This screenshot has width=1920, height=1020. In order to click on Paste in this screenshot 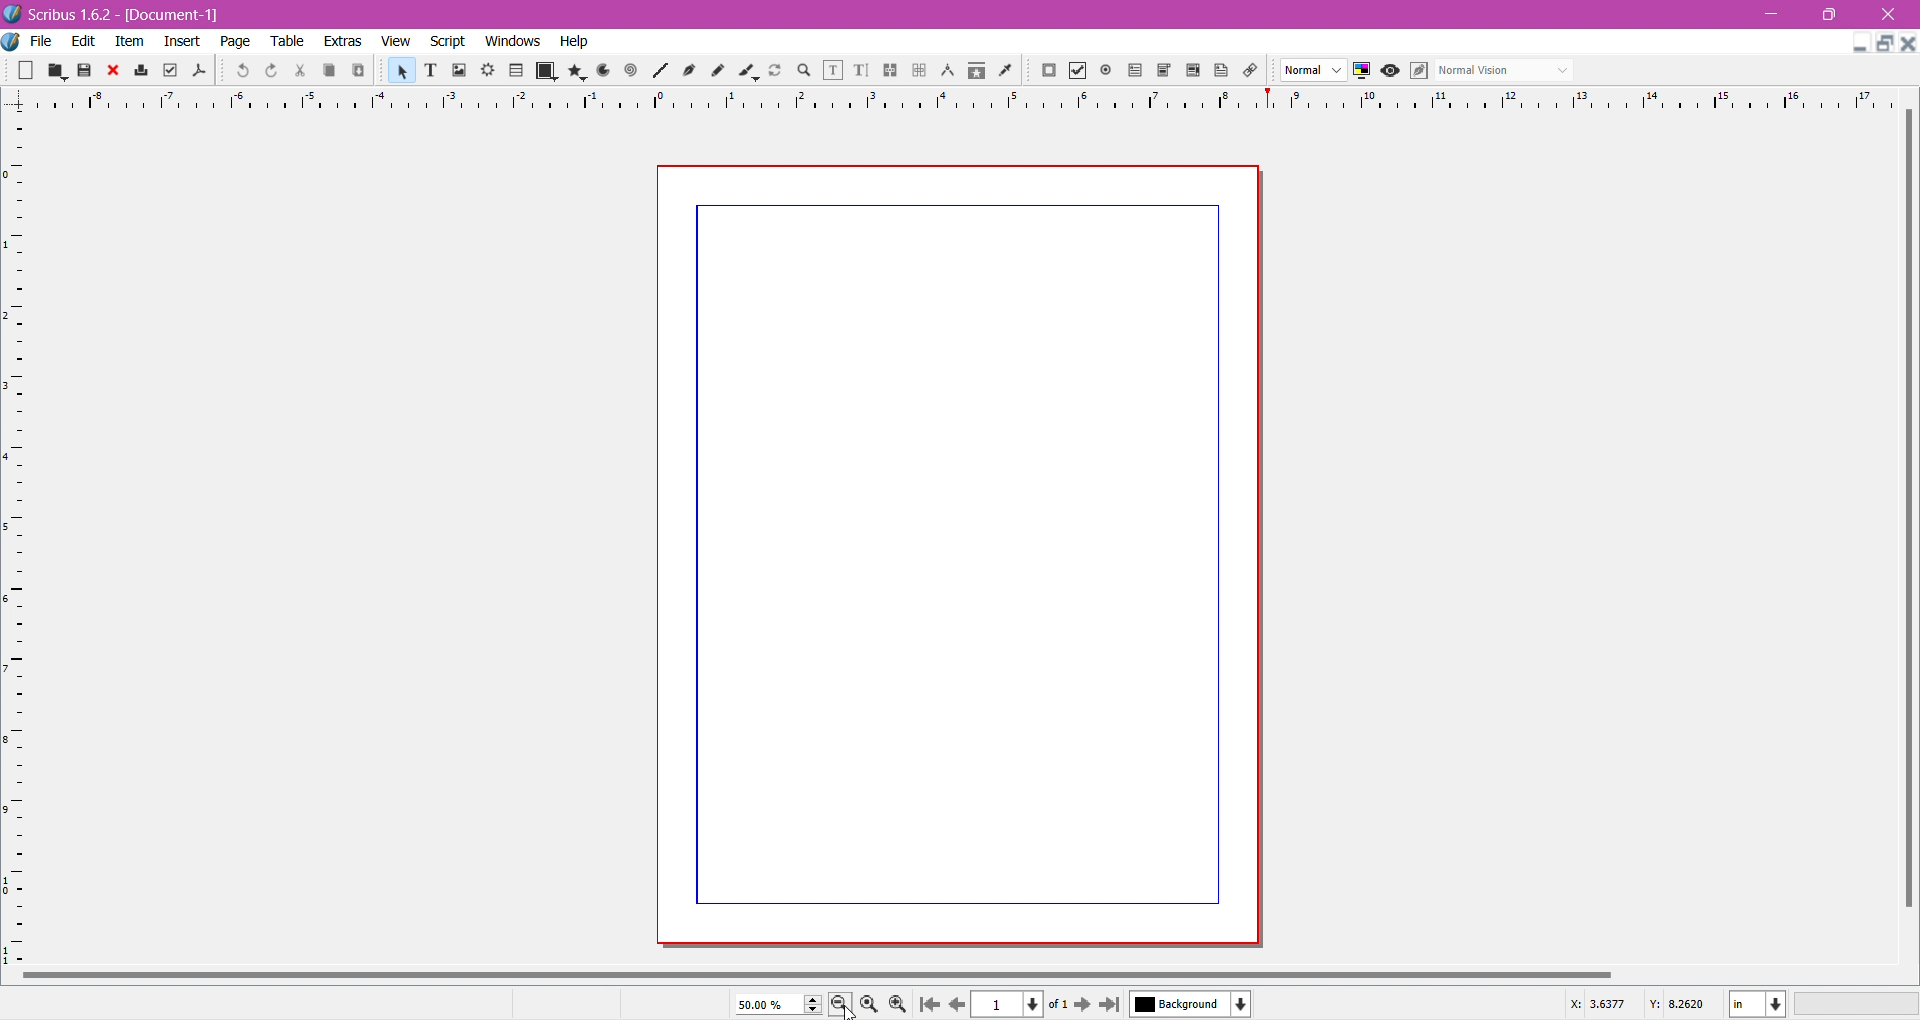, I will do `click(359, 73)`.